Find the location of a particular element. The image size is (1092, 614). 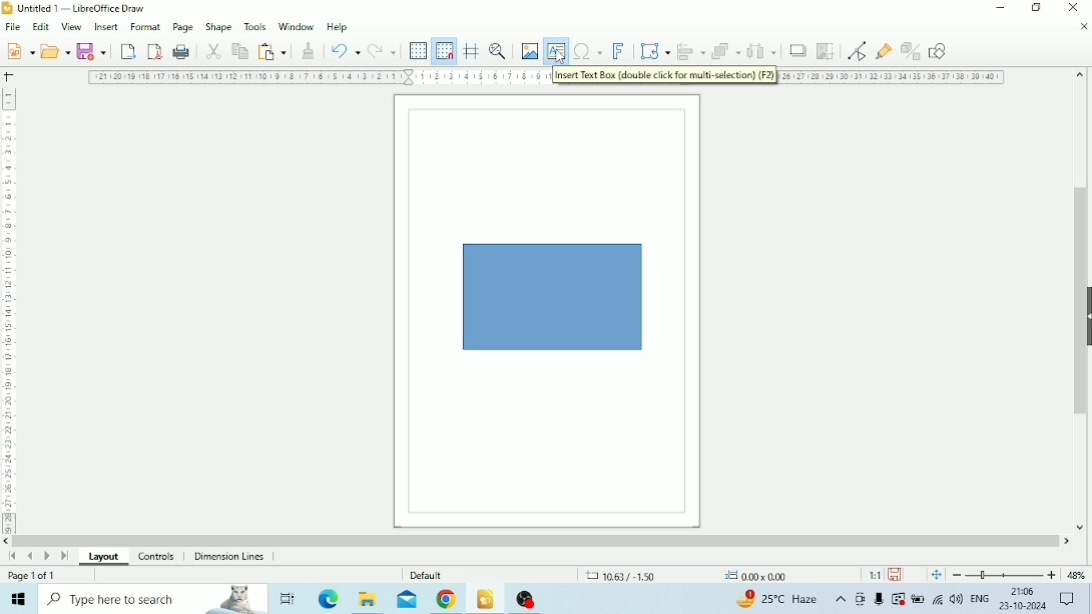

File name is located at coordinates (85, 8).